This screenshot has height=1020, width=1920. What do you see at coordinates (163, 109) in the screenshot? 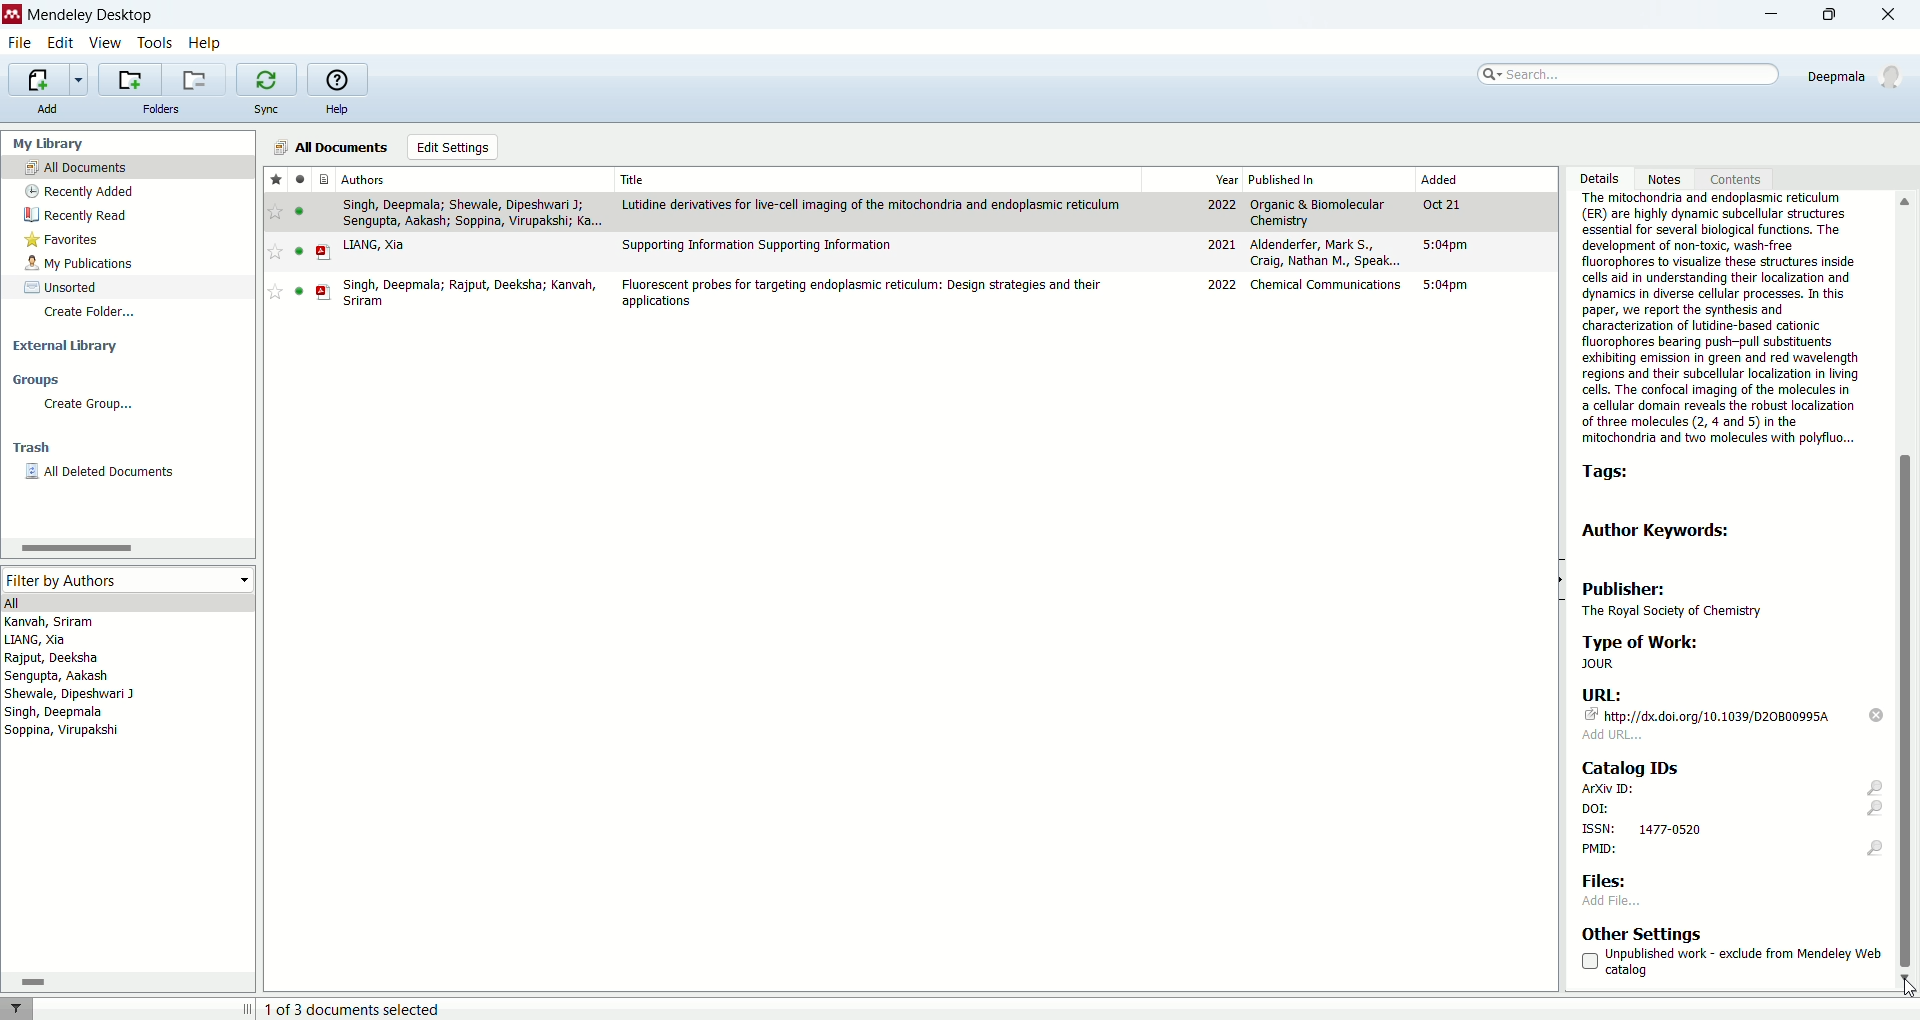
I see `folders` at bounding box center [163, 109].